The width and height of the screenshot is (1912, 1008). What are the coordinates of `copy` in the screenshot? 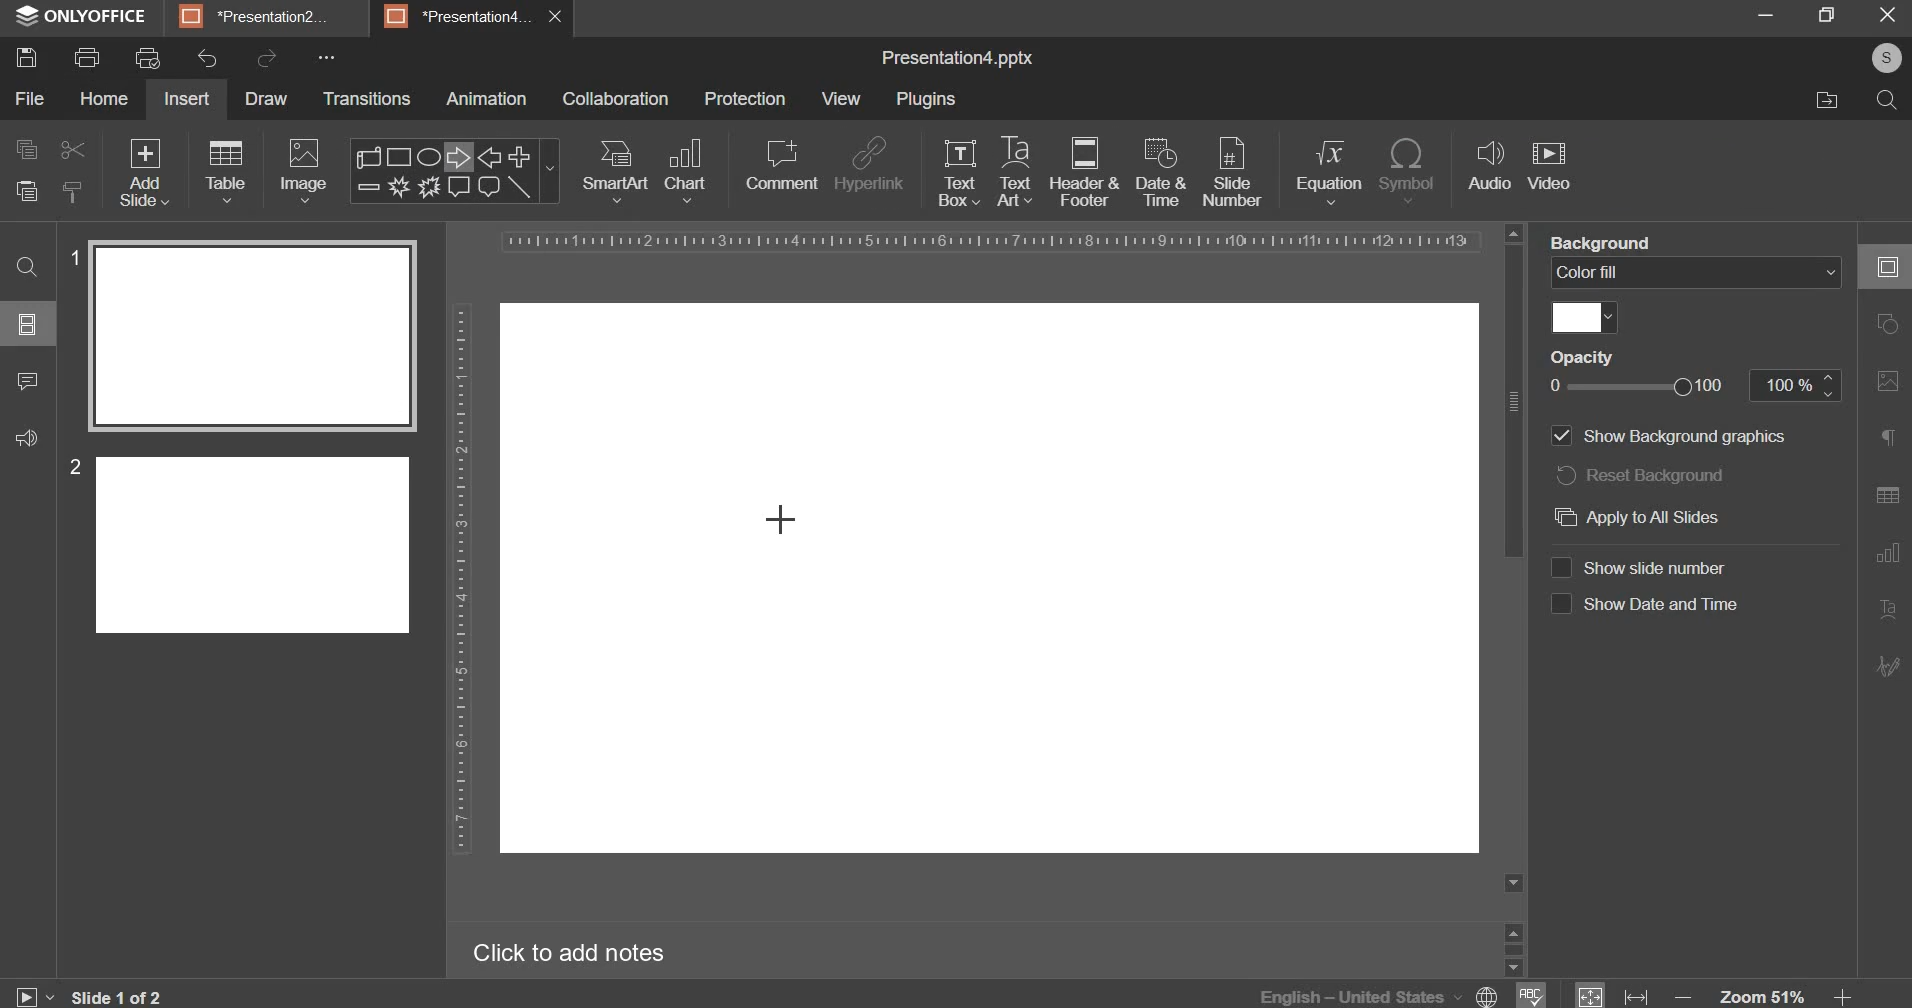 It's located at (26, 148).